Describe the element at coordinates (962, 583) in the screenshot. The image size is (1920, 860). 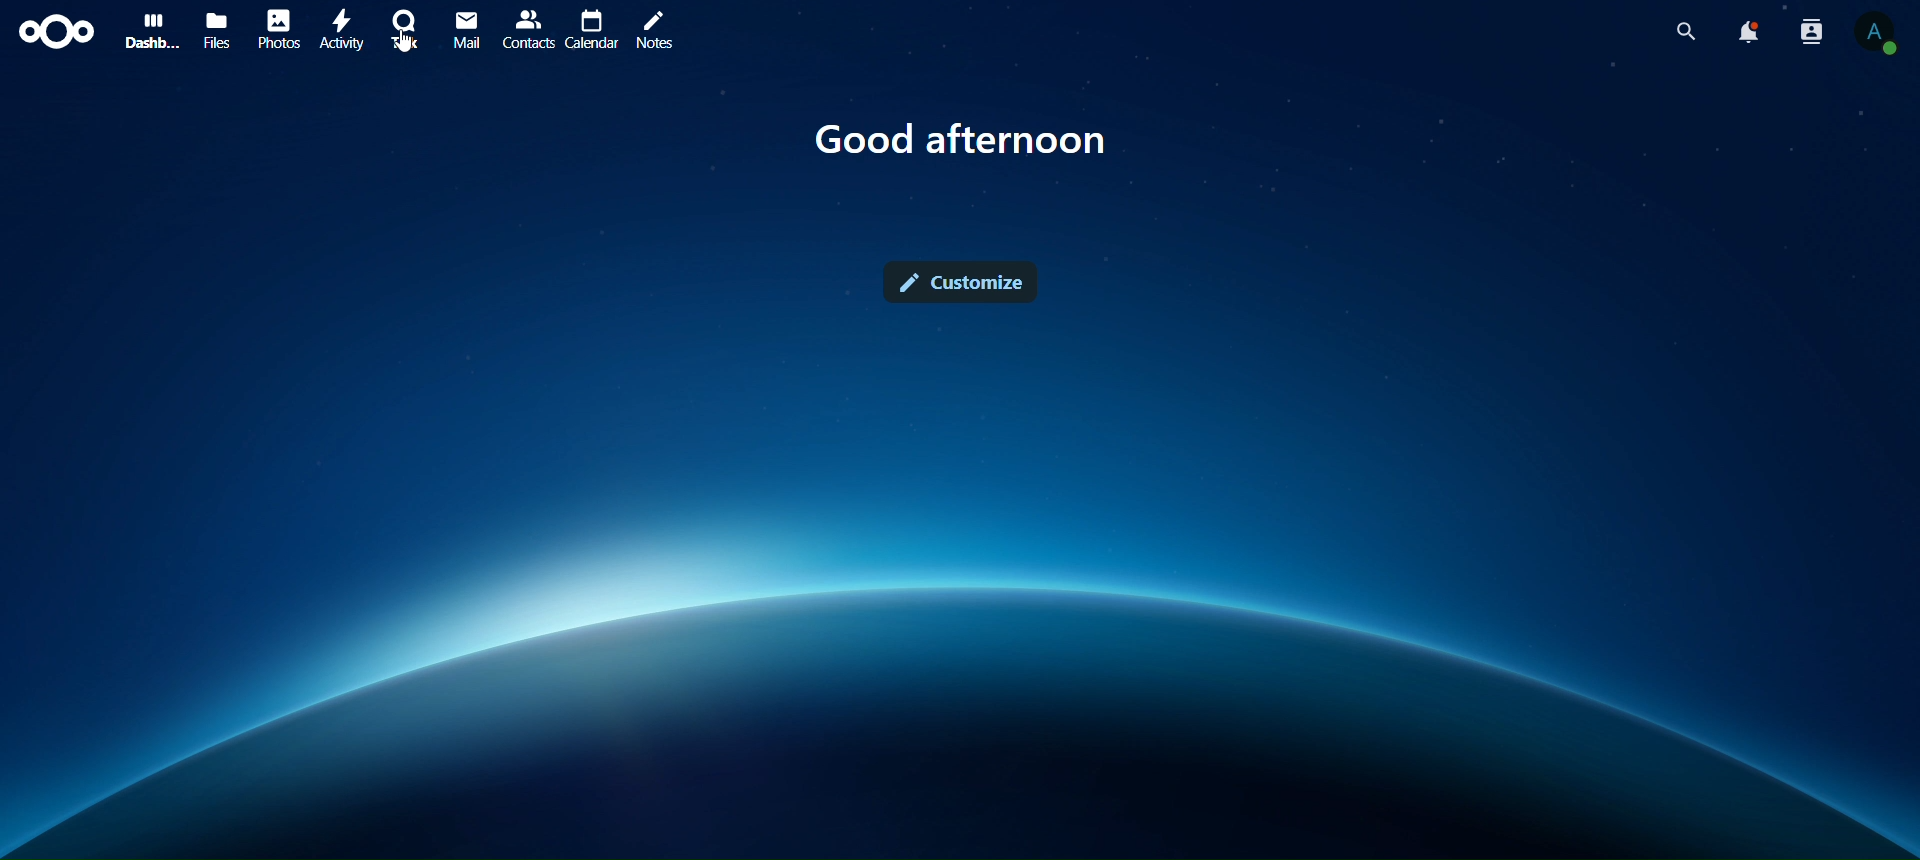
I see `image background` at that location.